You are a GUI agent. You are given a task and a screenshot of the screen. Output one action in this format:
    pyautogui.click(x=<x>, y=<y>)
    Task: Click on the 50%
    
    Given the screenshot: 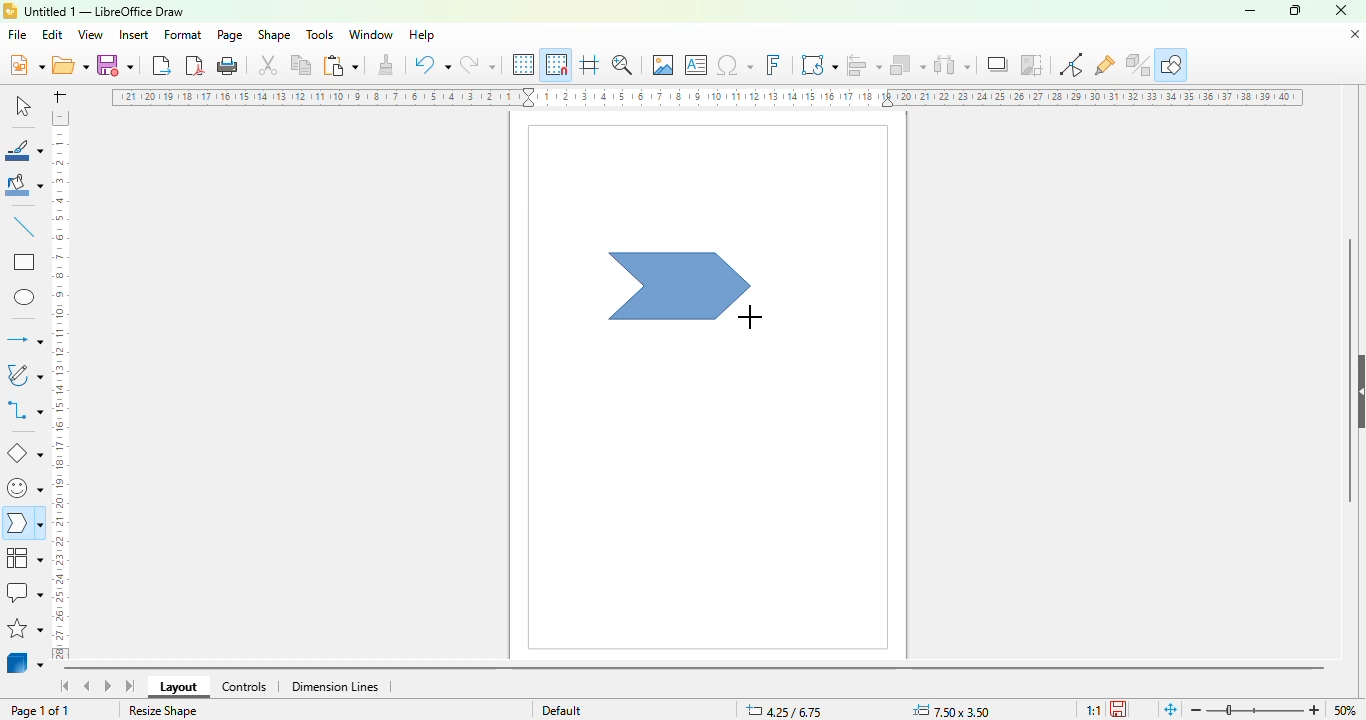 What is the action you would take?
    pyautogui.click(x=1345, y=710)
    